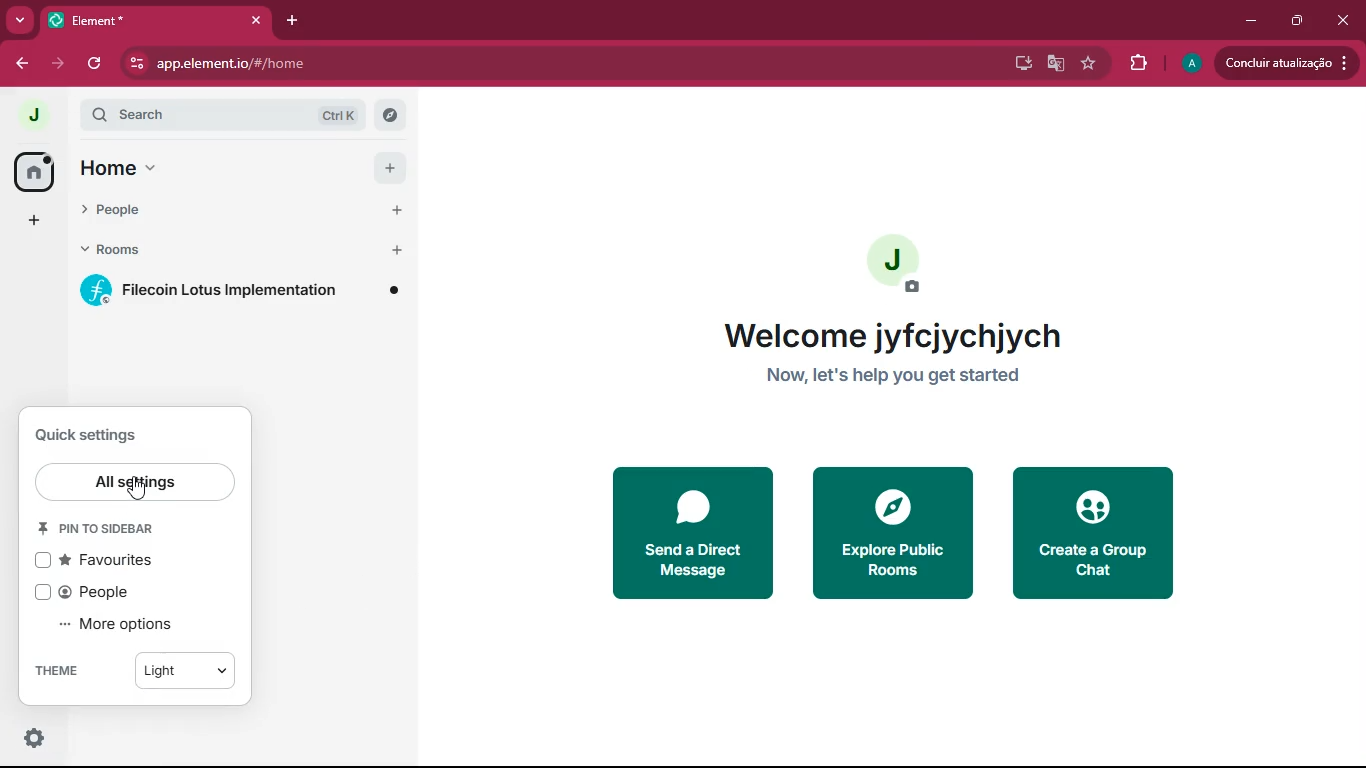 This screenshot has width=1366, height=768. Describe the element at coordinates (1189, 61) in the screenshot. I see `A` at that location.